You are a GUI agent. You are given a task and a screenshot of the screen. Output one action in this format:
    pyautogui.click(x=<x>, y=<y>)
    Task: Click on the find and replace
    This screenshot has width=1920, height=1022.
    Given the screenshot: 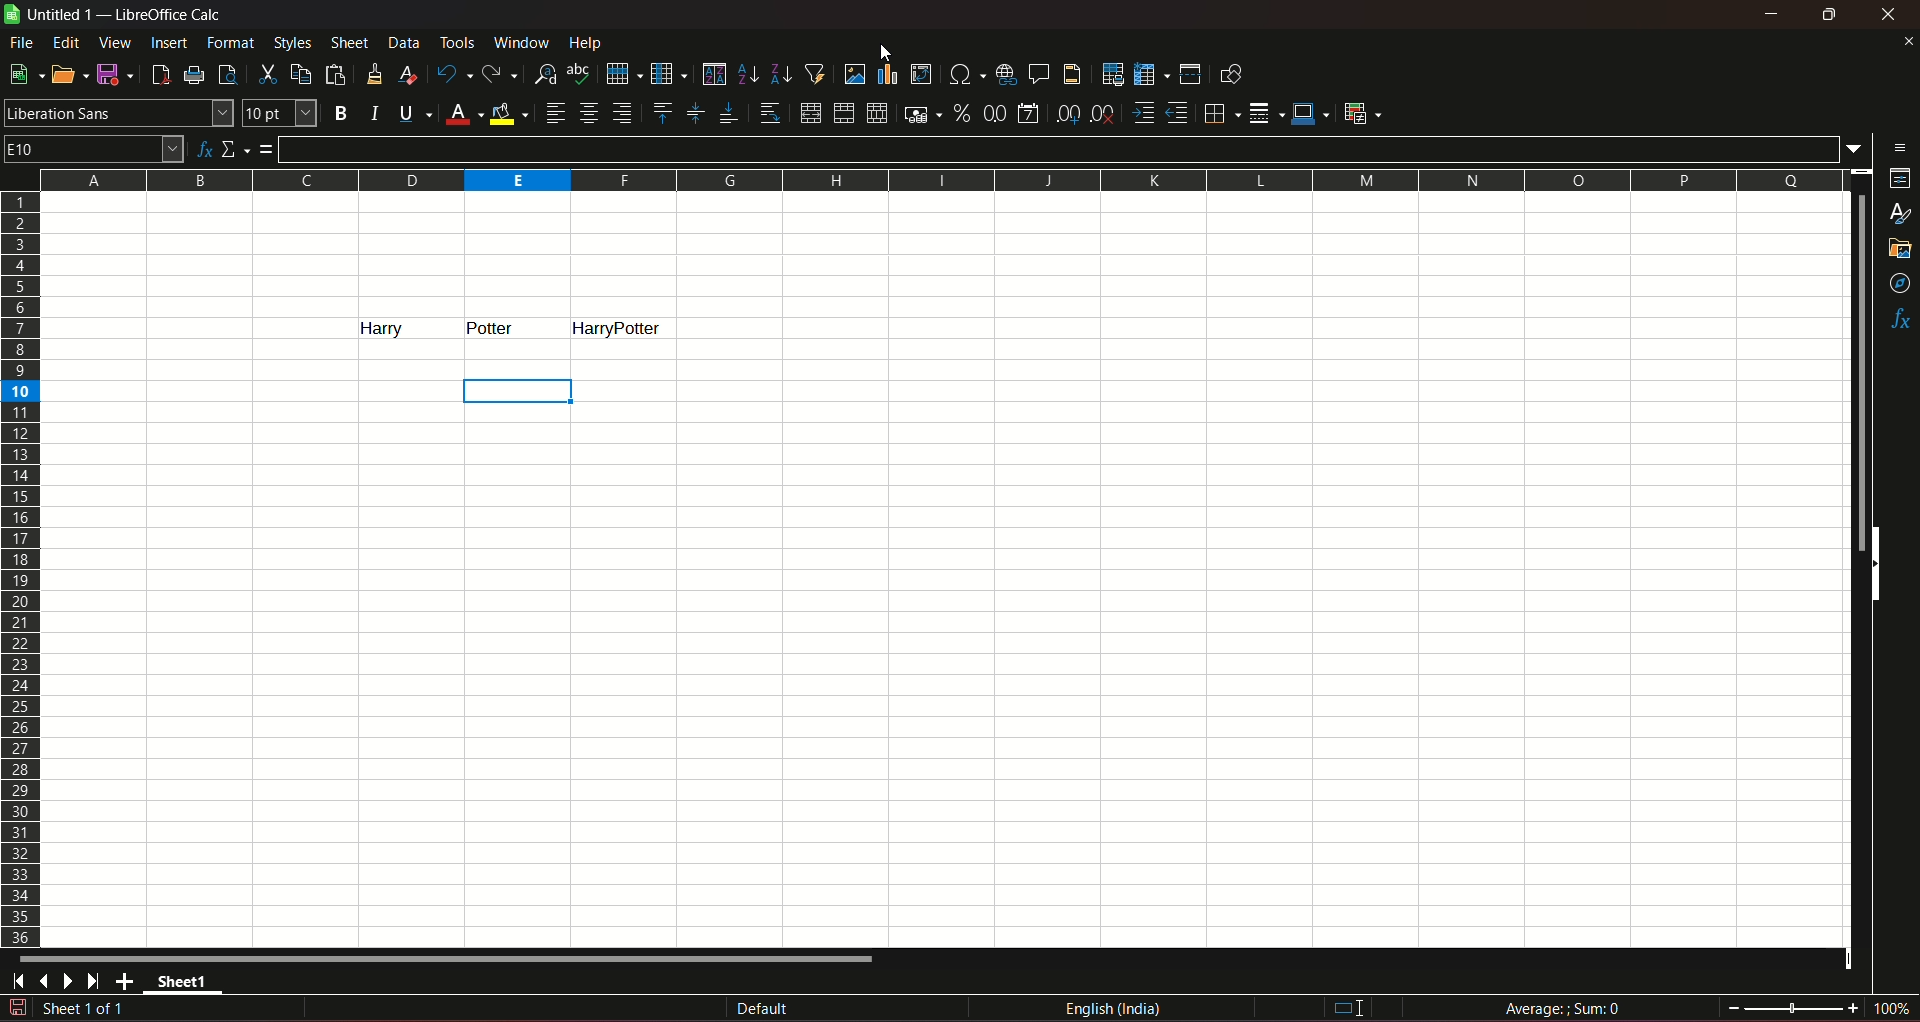 What is the action you would take?
    pyautogui.click(x=544, y=72)
    